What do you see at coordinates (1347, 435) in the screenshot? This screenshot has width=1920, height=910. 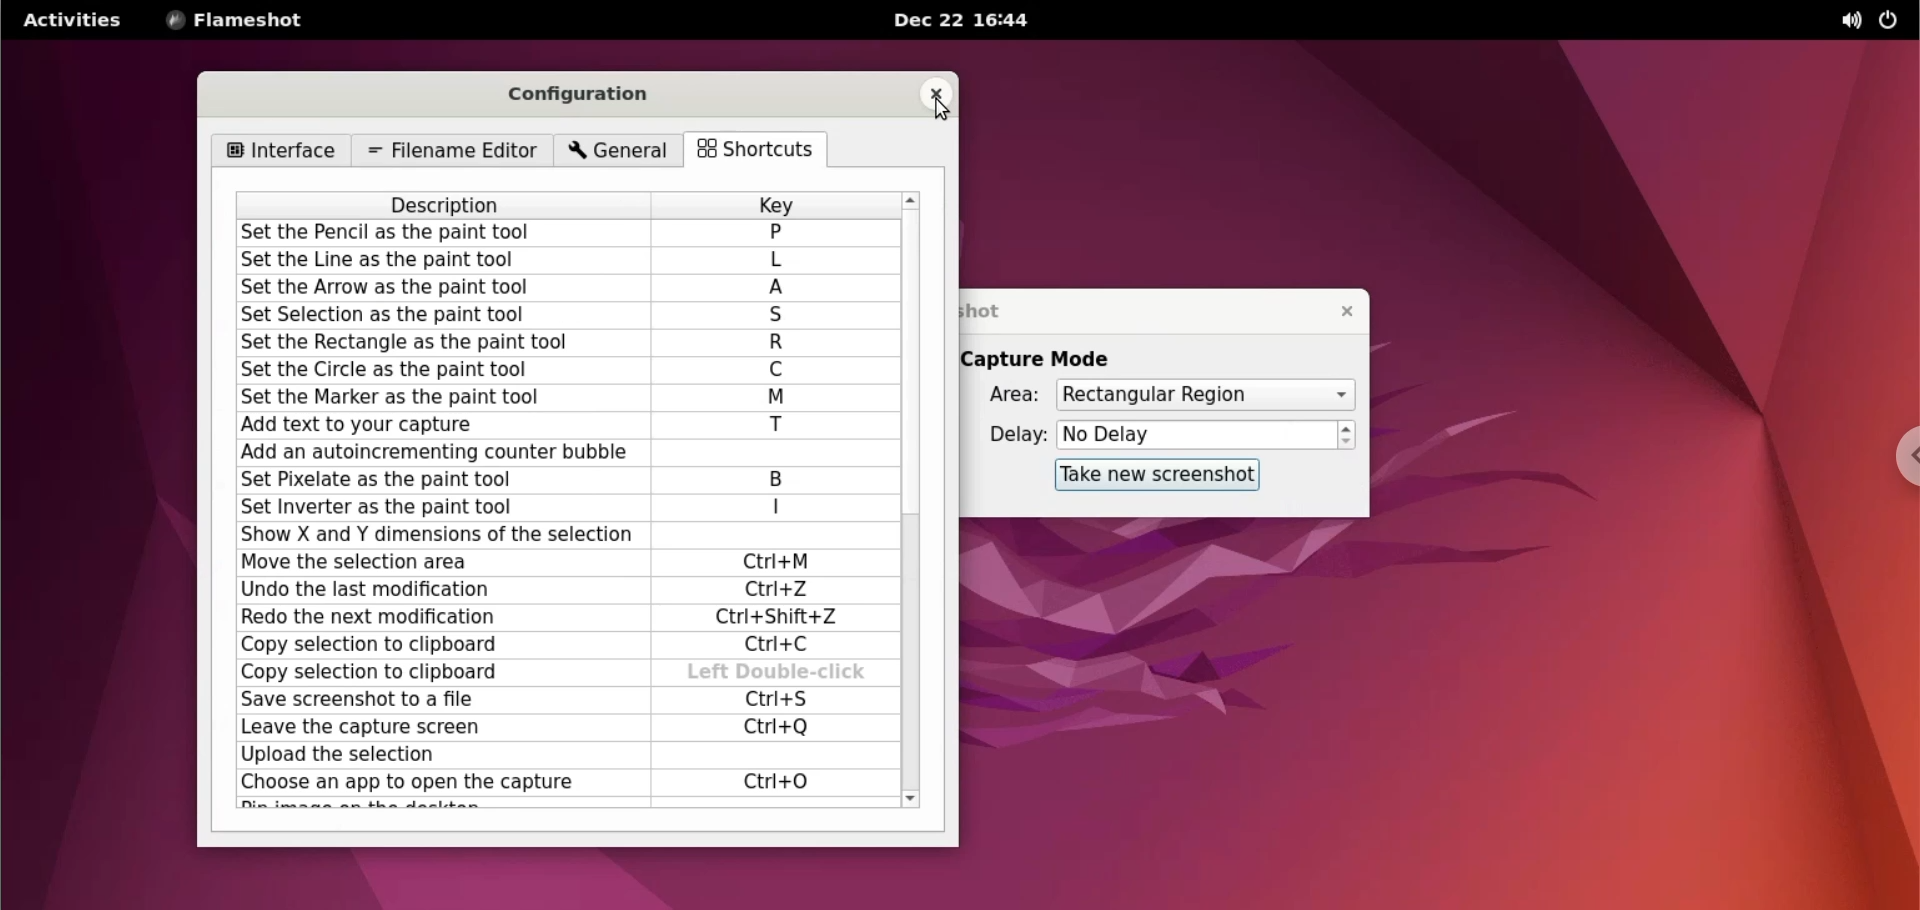 I see `increment or decrement delay ` at bounding box center [1347, 435].